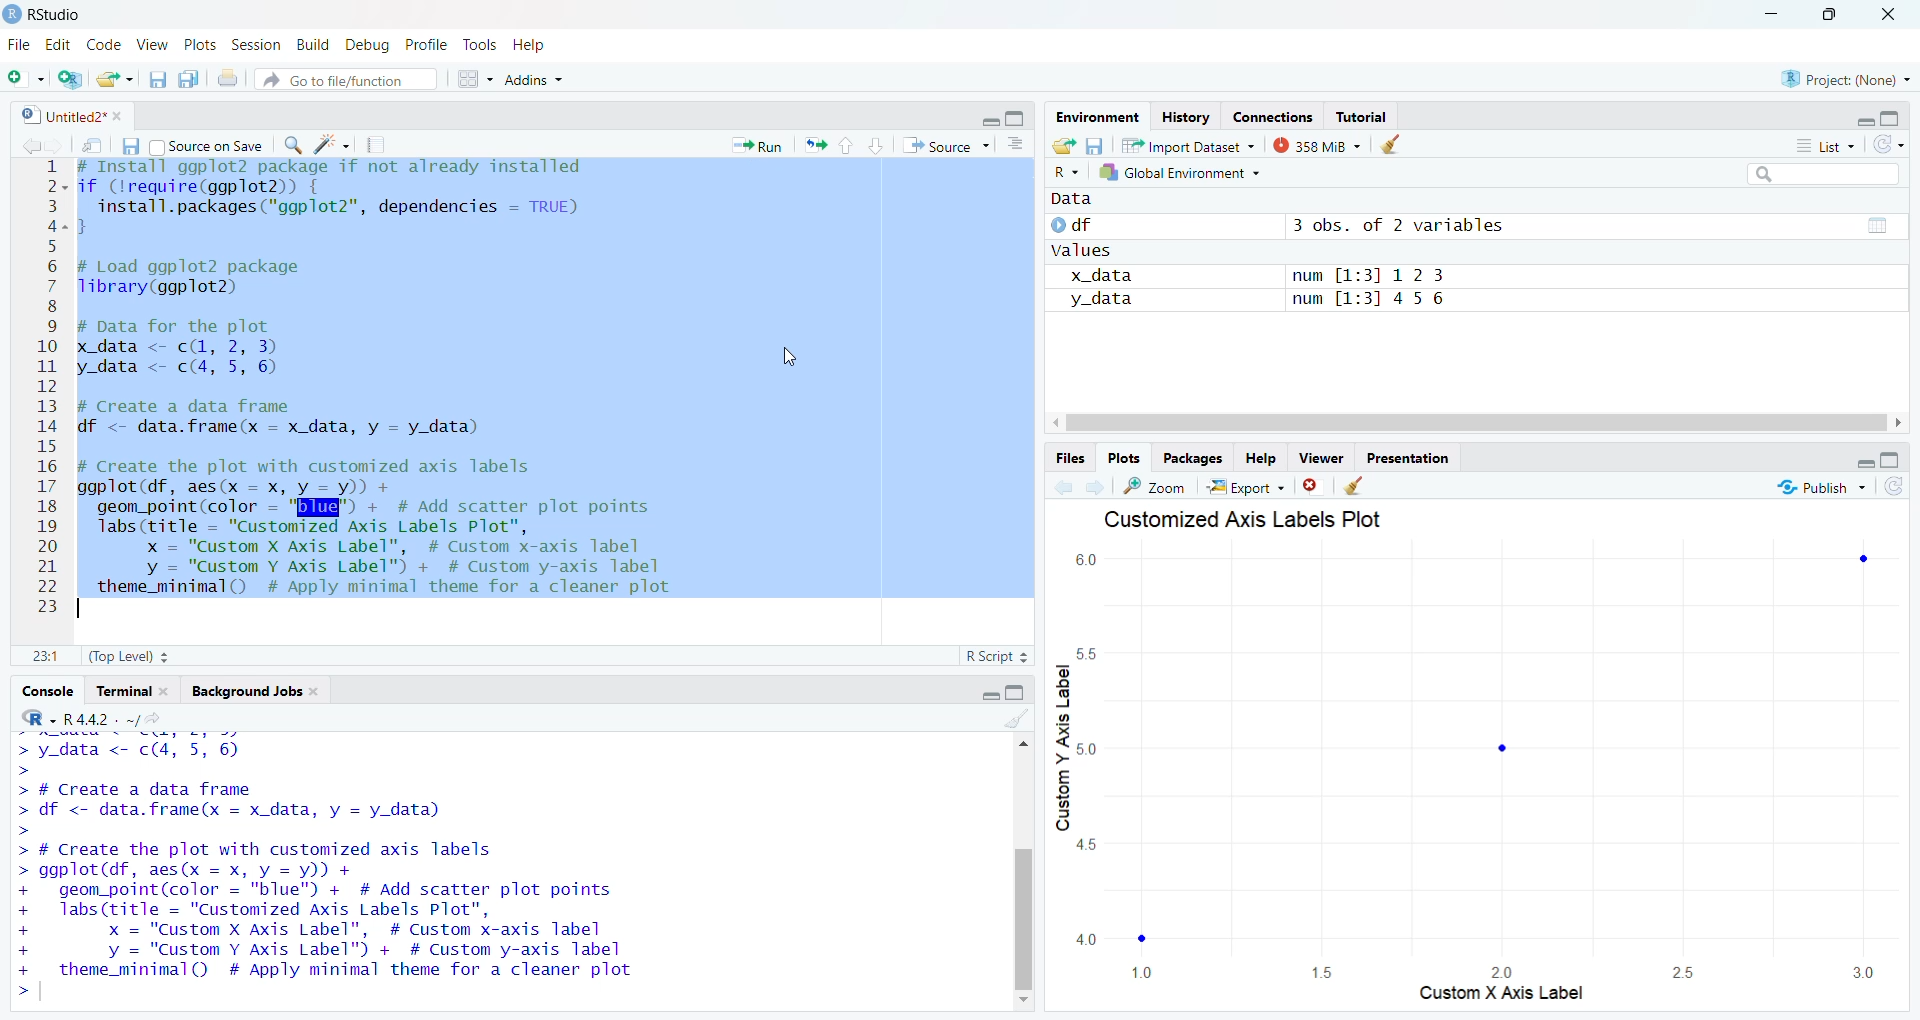  What do you see at coordinates (1899, 489) in the screenshot?
I see `refresh` at bounding box center [1899, 489].